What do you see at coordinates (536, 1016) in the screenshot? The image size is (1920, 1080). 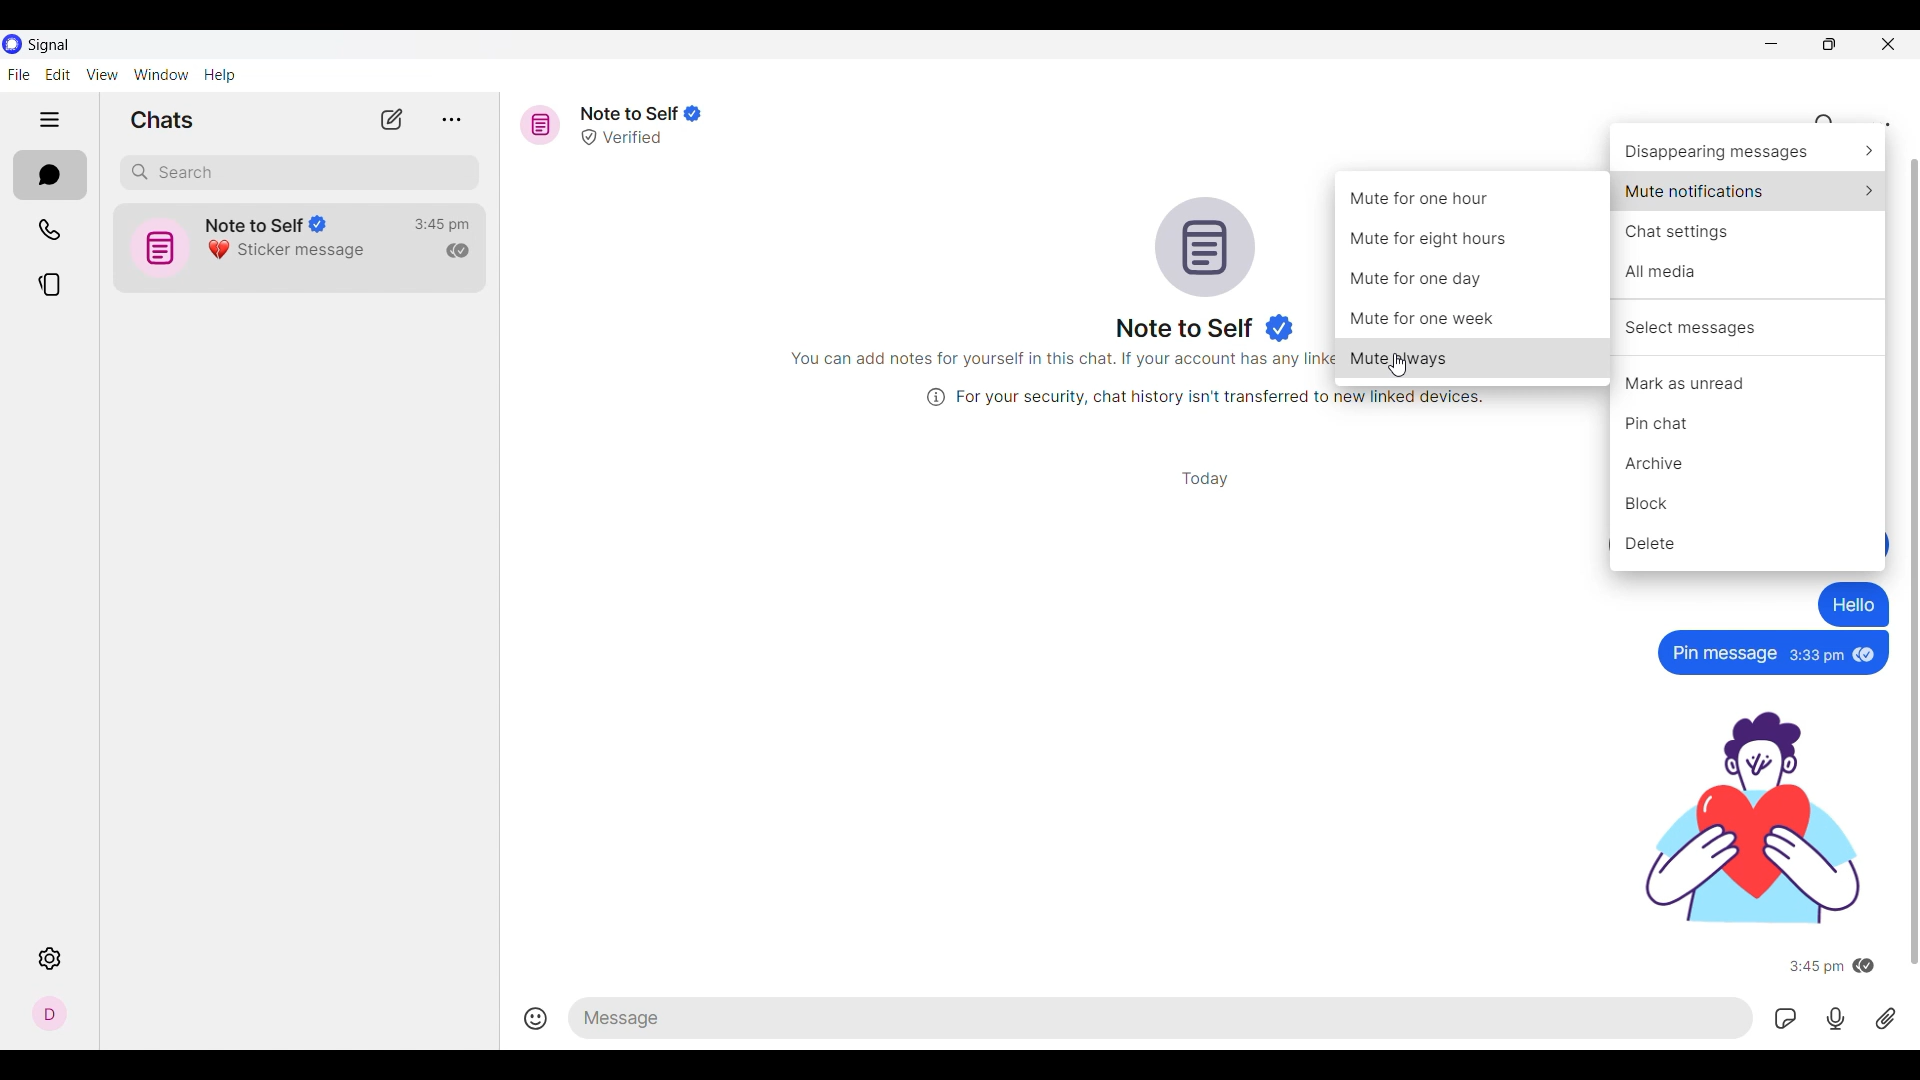 I see `Insert emojis` at bounding box center [536, 1016].